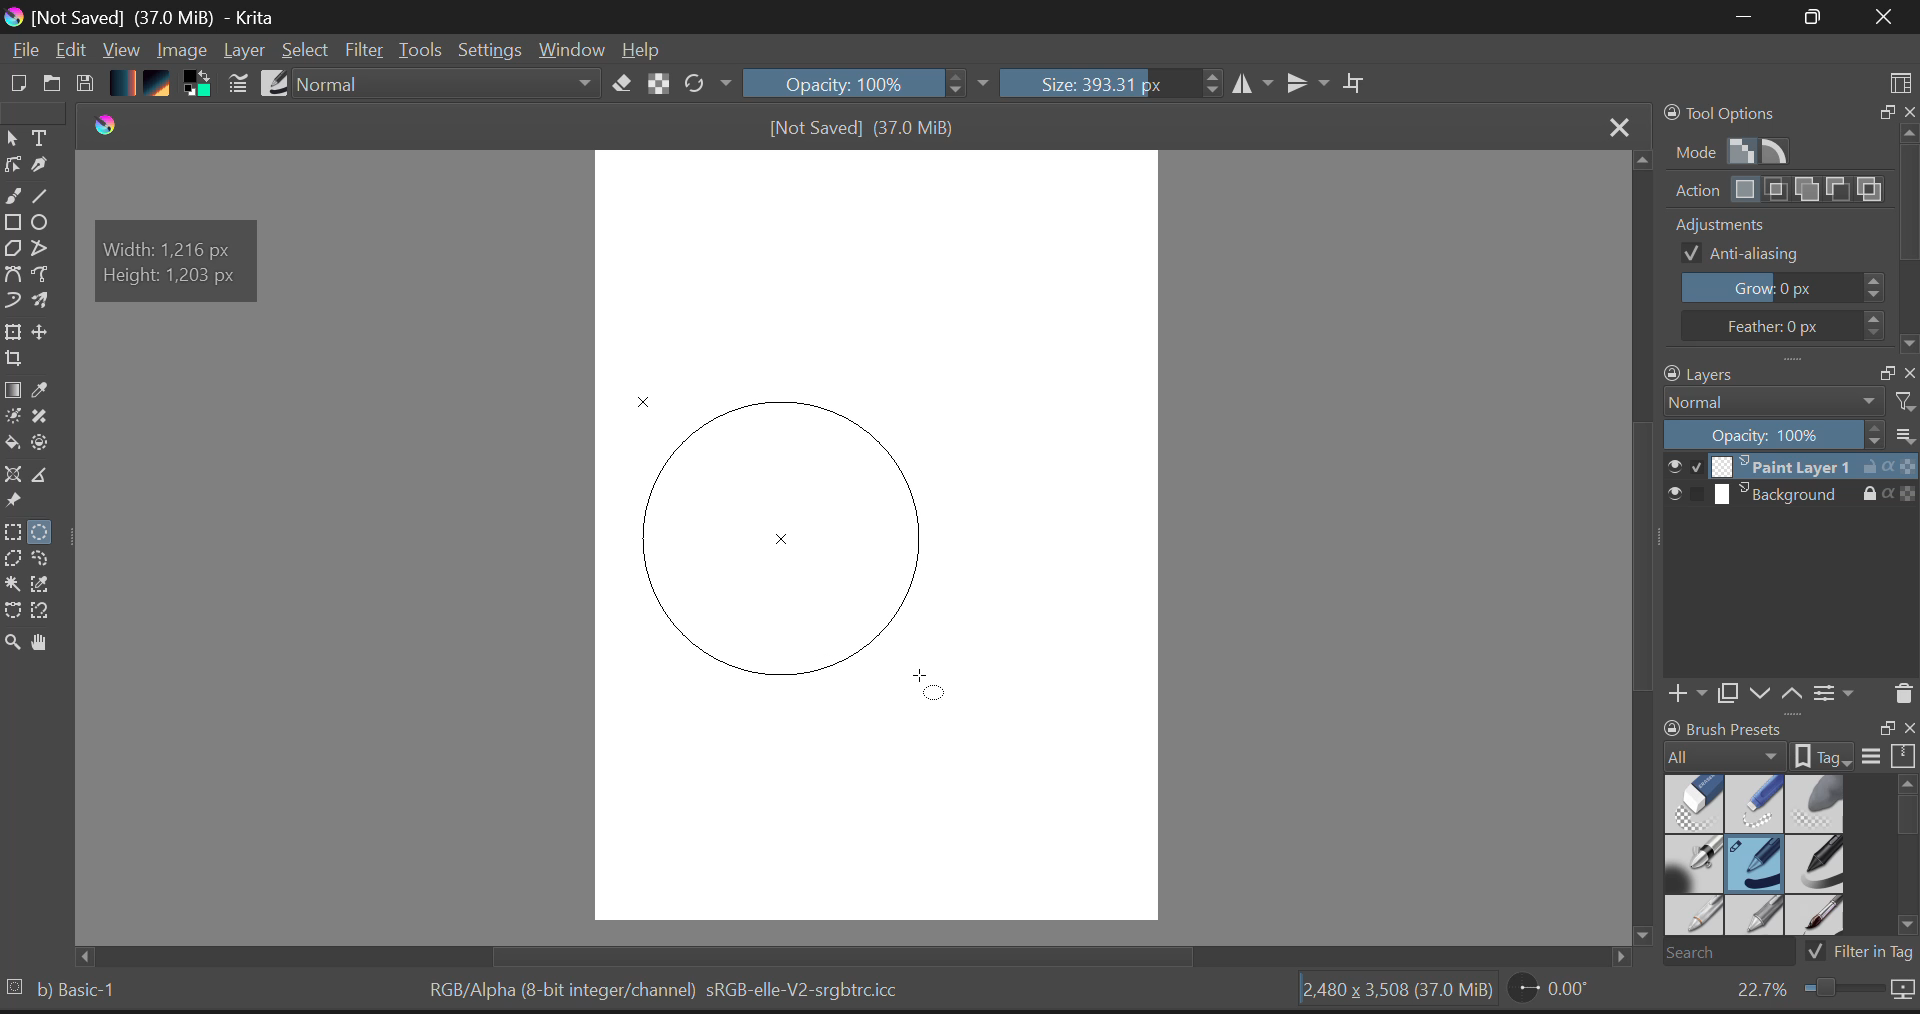 The height and width of the screenshot is (1014, 1920). Describe the element at coordinates (149, 17) in the screenshot. I see `Window Title` at that location.